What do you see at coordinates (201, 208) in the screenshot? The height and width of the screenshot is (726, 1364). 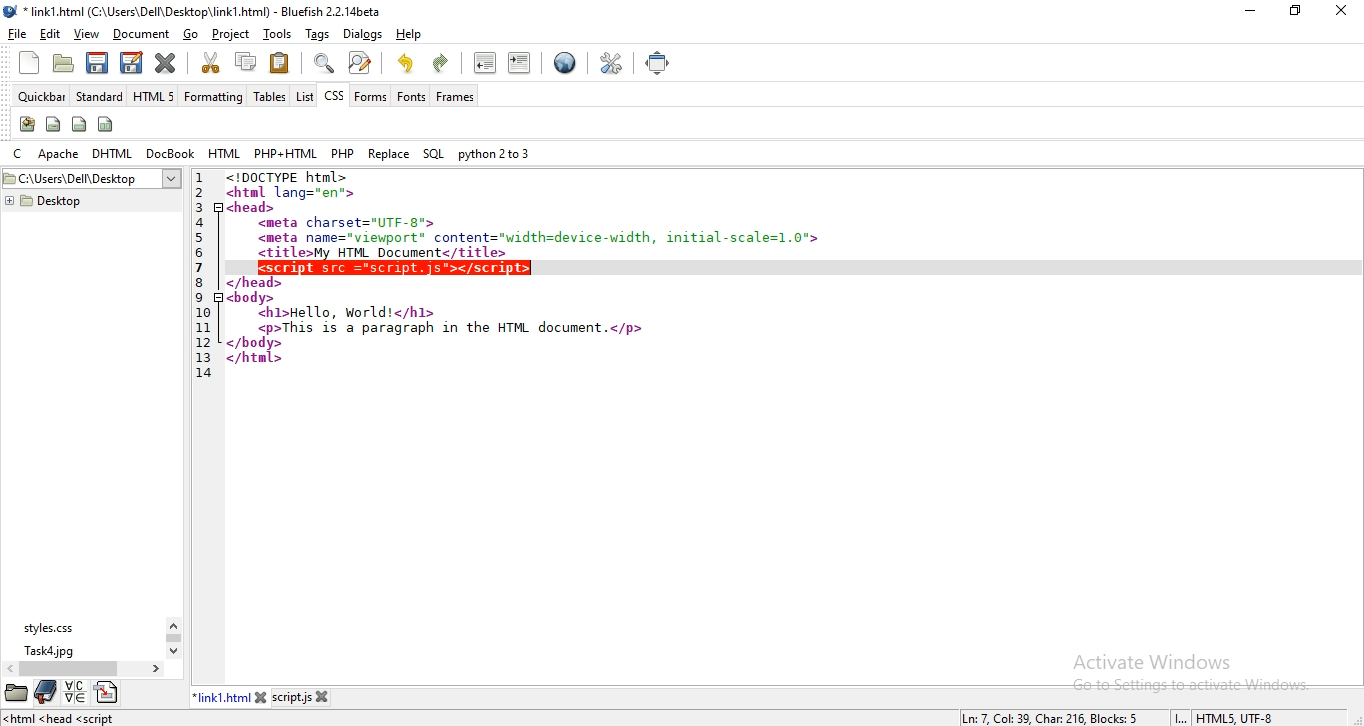 I see `3` at bounding box center [201, 208].